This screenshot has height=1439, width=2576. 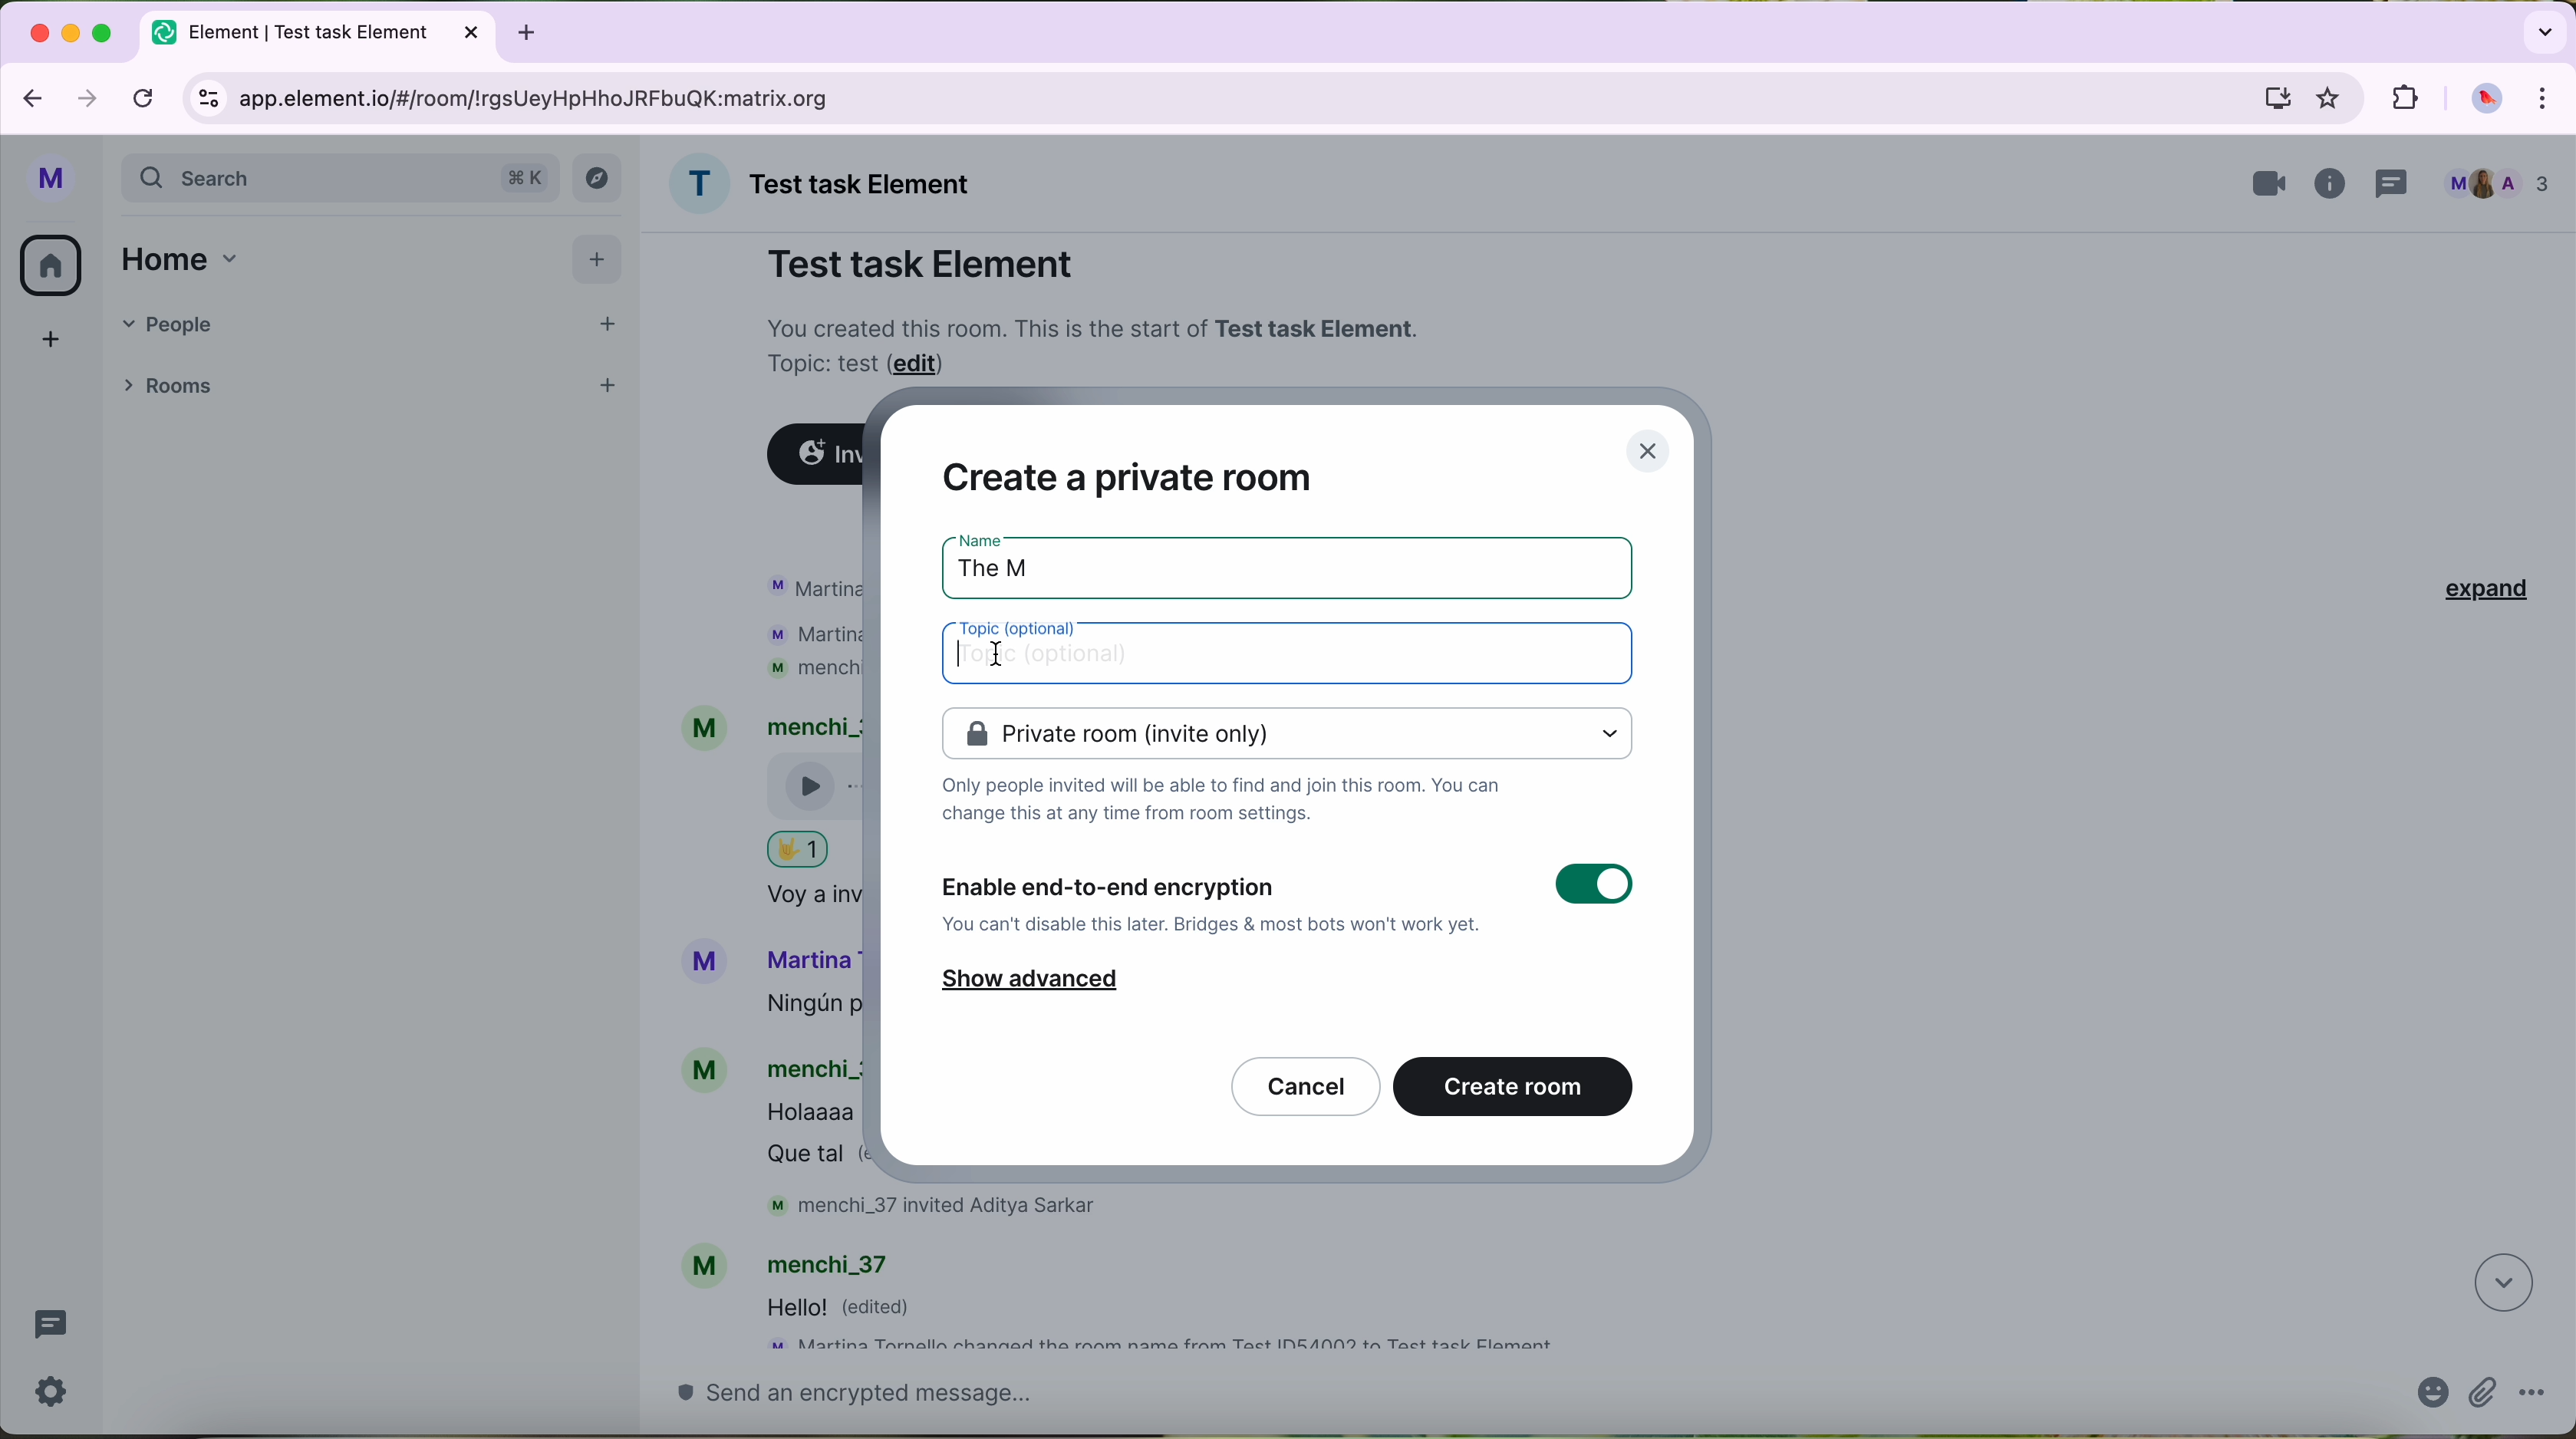 What do you see at coordinates (59, 1392) in the screenshot?
I see `settings` at bounding box center [59, 1392].